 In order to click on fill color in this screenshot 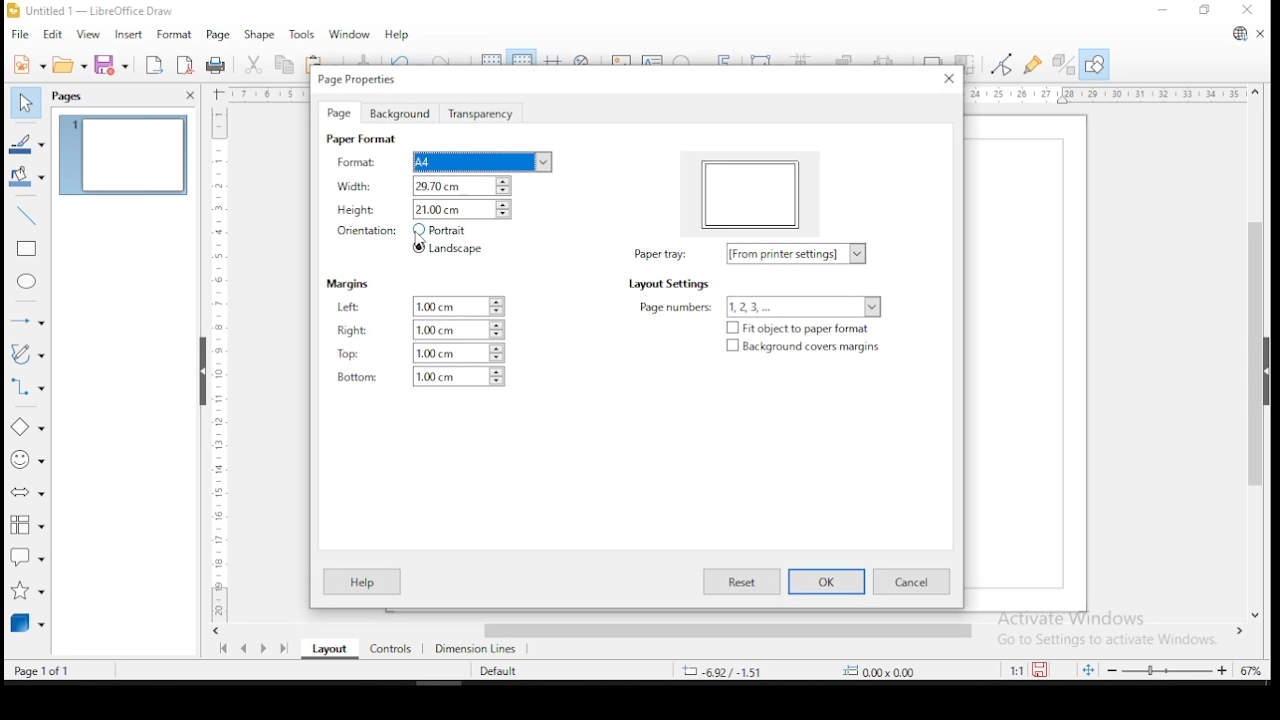, I will do `click(27, 177)`.